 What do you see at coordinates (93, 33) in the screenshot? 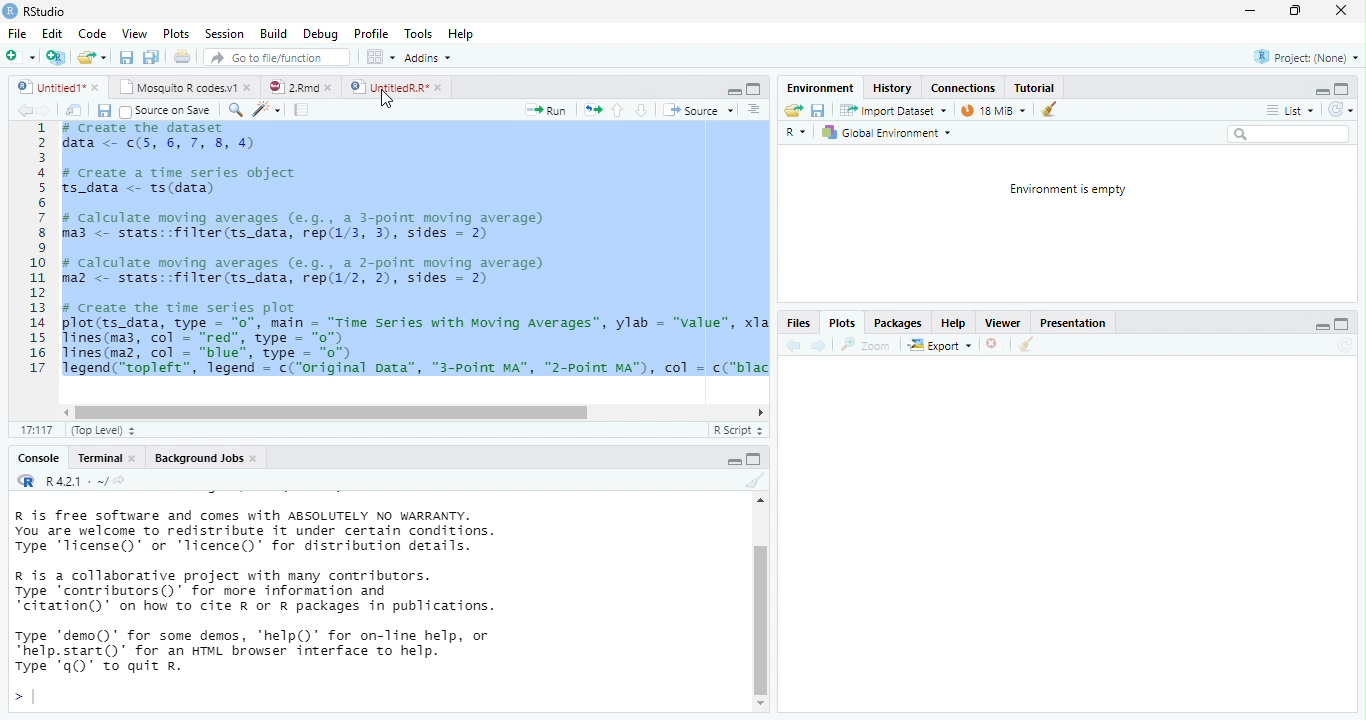
I see `Code` at bounding box center [93, 33].